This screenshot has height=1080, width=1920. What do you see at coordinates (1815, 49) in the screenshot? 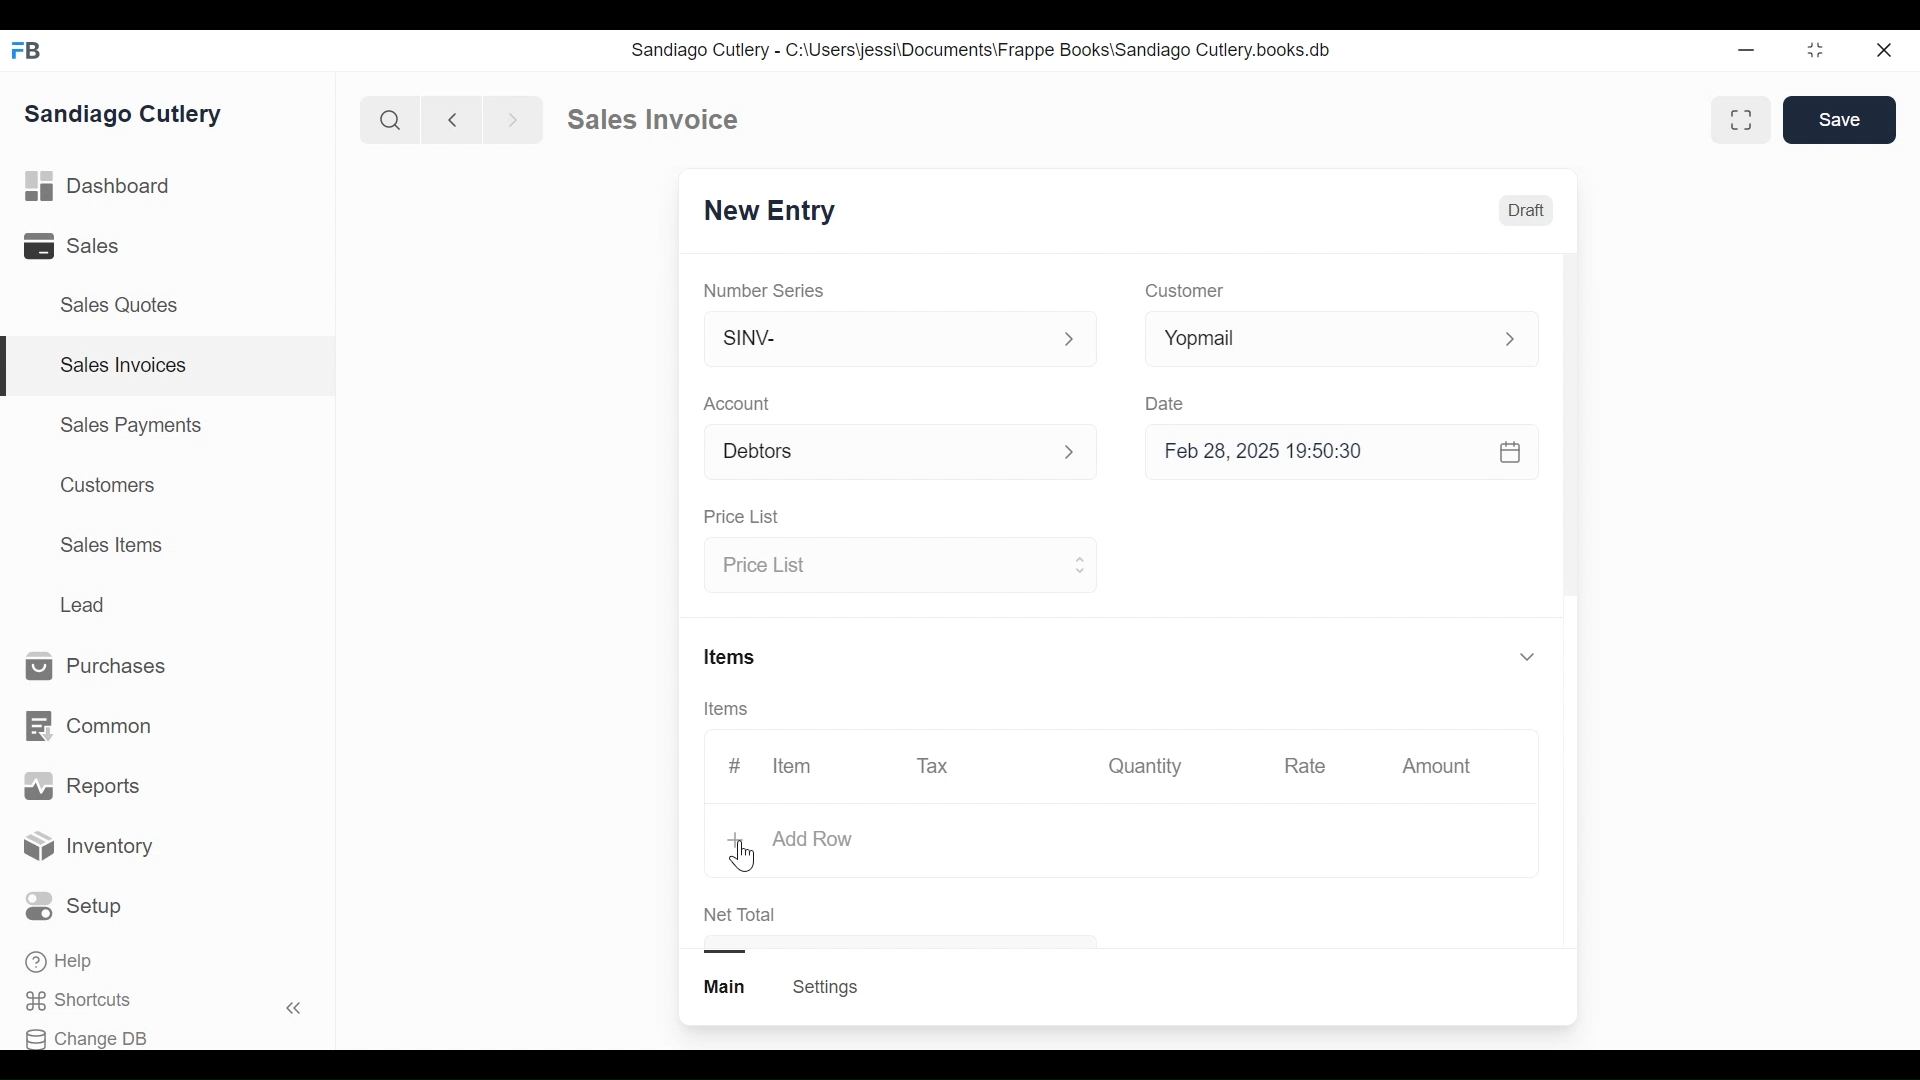
I see `restore` at bounding box center [1815, 49].